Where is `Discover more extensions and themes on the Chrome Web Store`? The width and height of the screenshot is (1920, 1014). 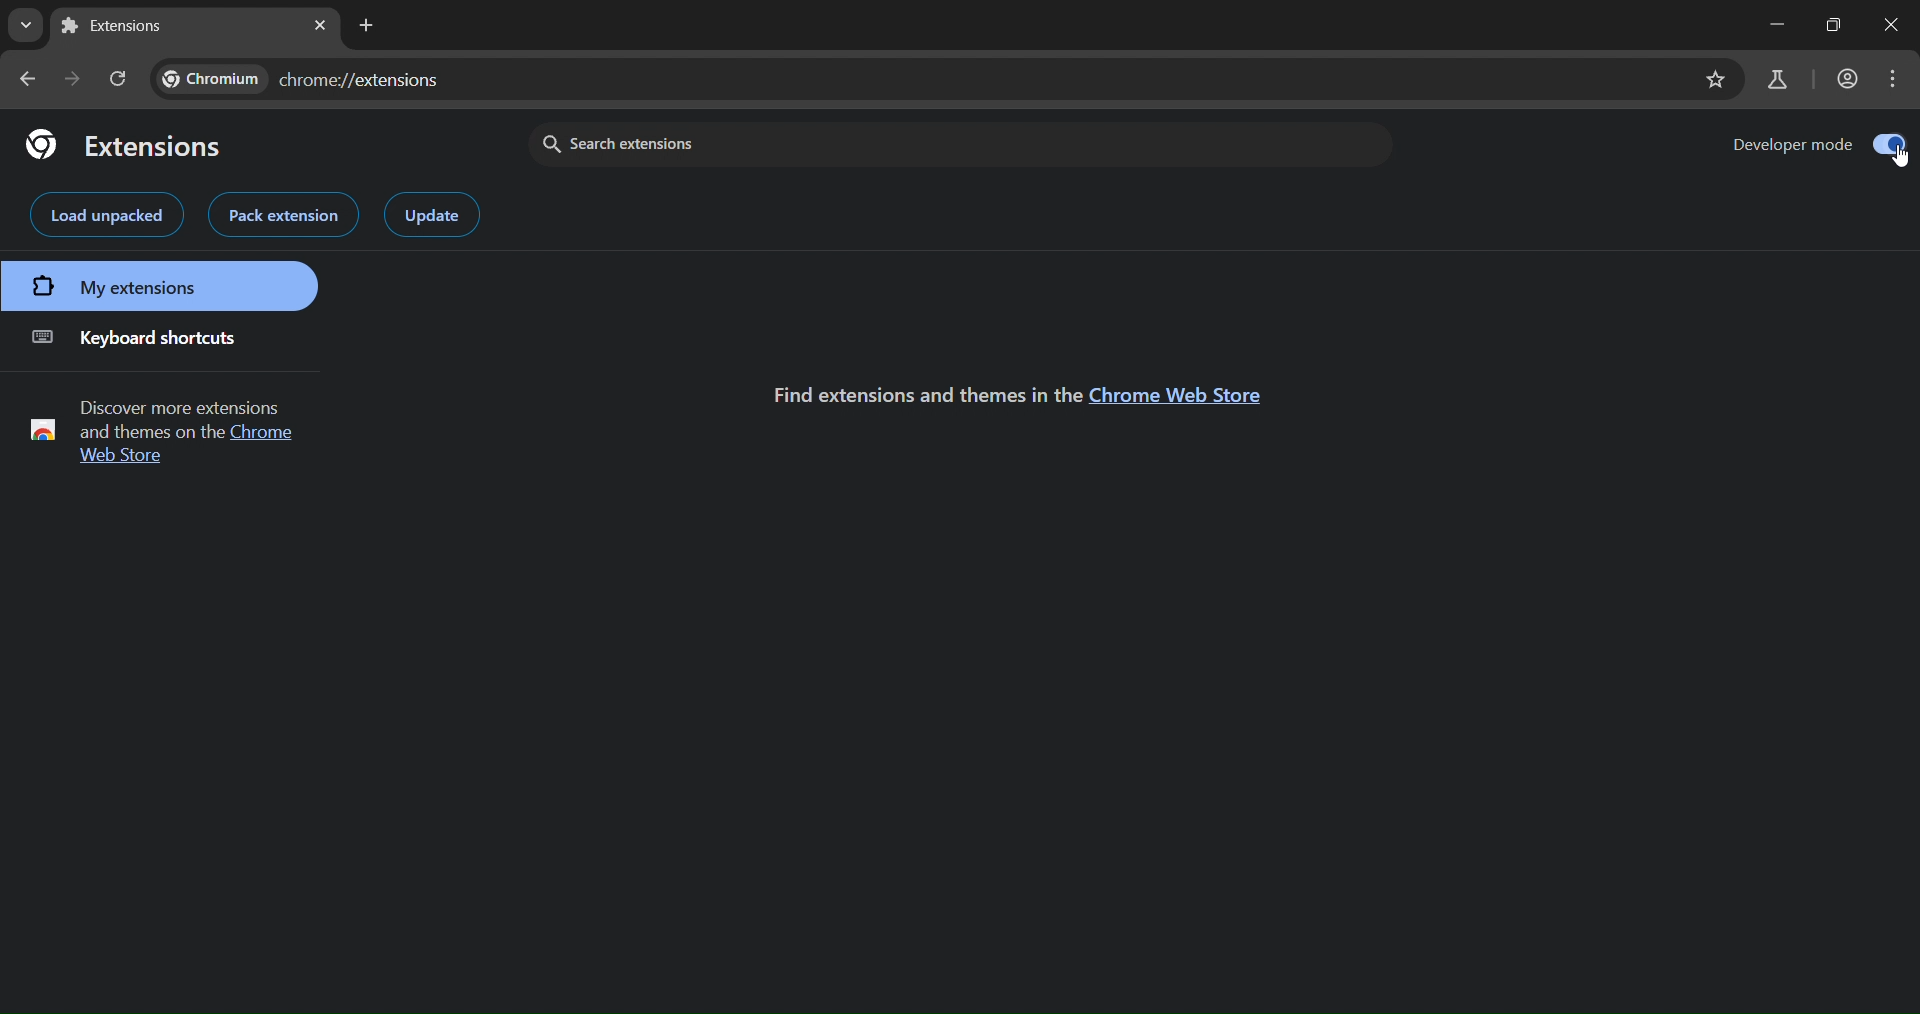 Discover more extensions and themes on the Chrome Web Store is located at coordinates (173, 425).